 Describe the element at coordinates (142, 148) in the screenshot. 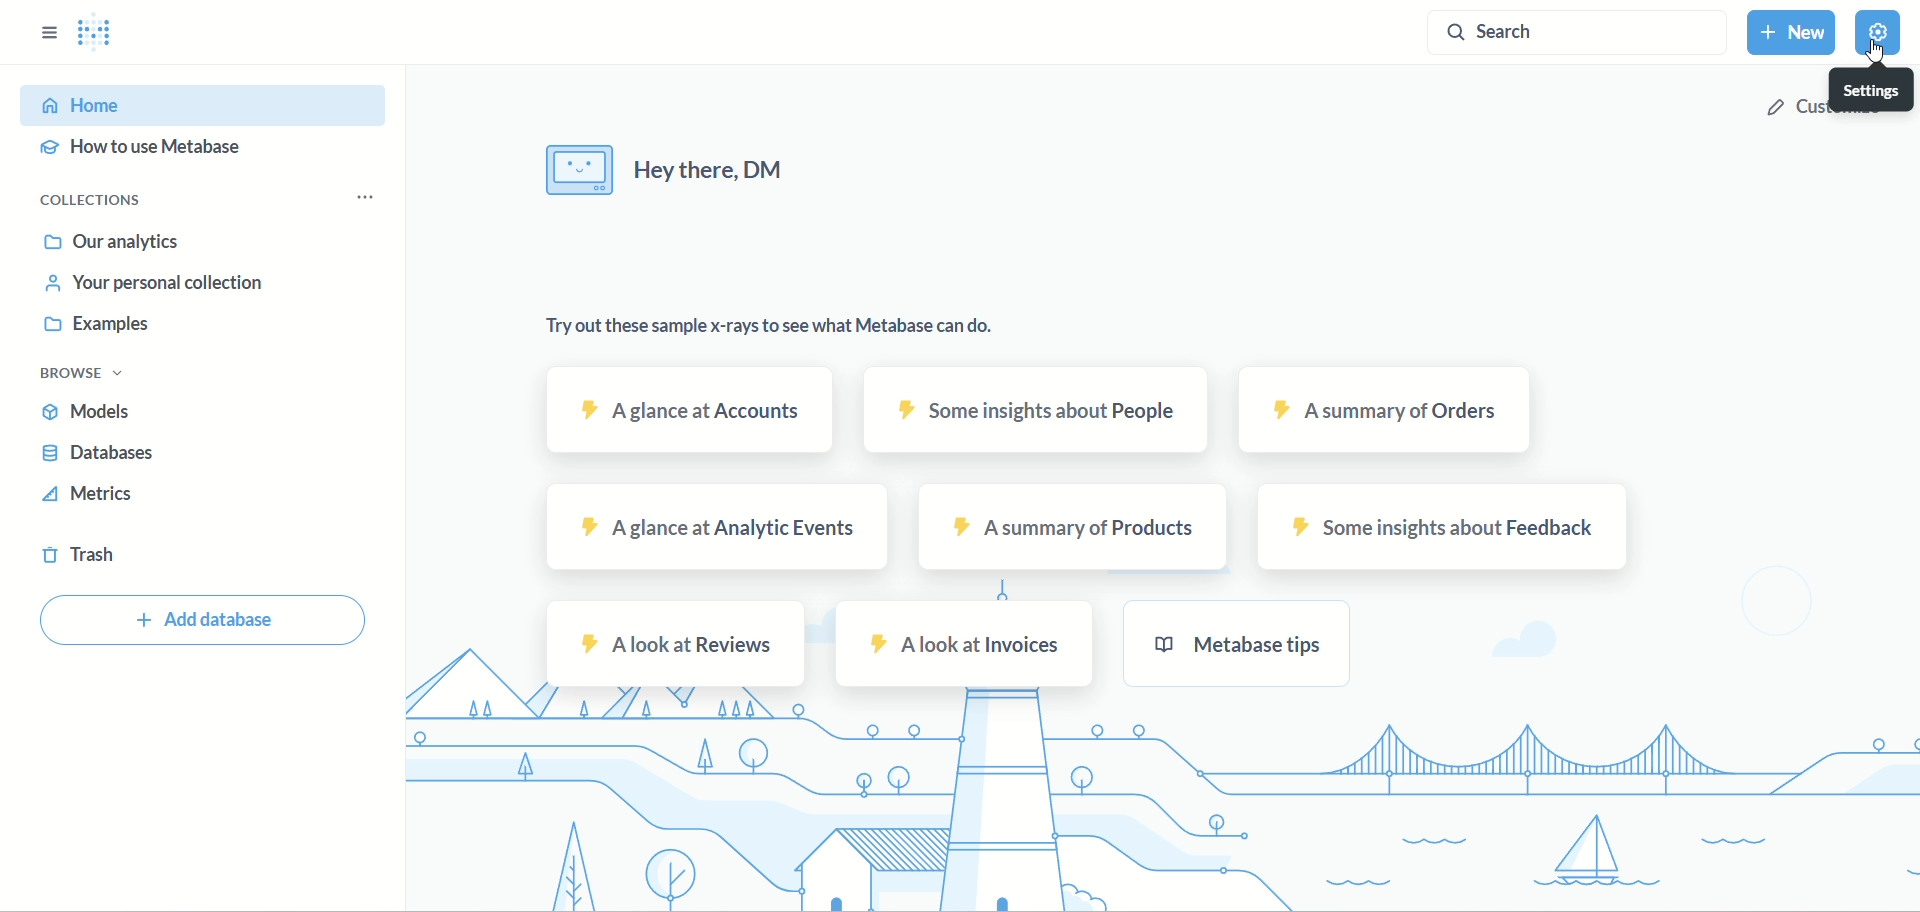

I see `how to use metabase` at that location.